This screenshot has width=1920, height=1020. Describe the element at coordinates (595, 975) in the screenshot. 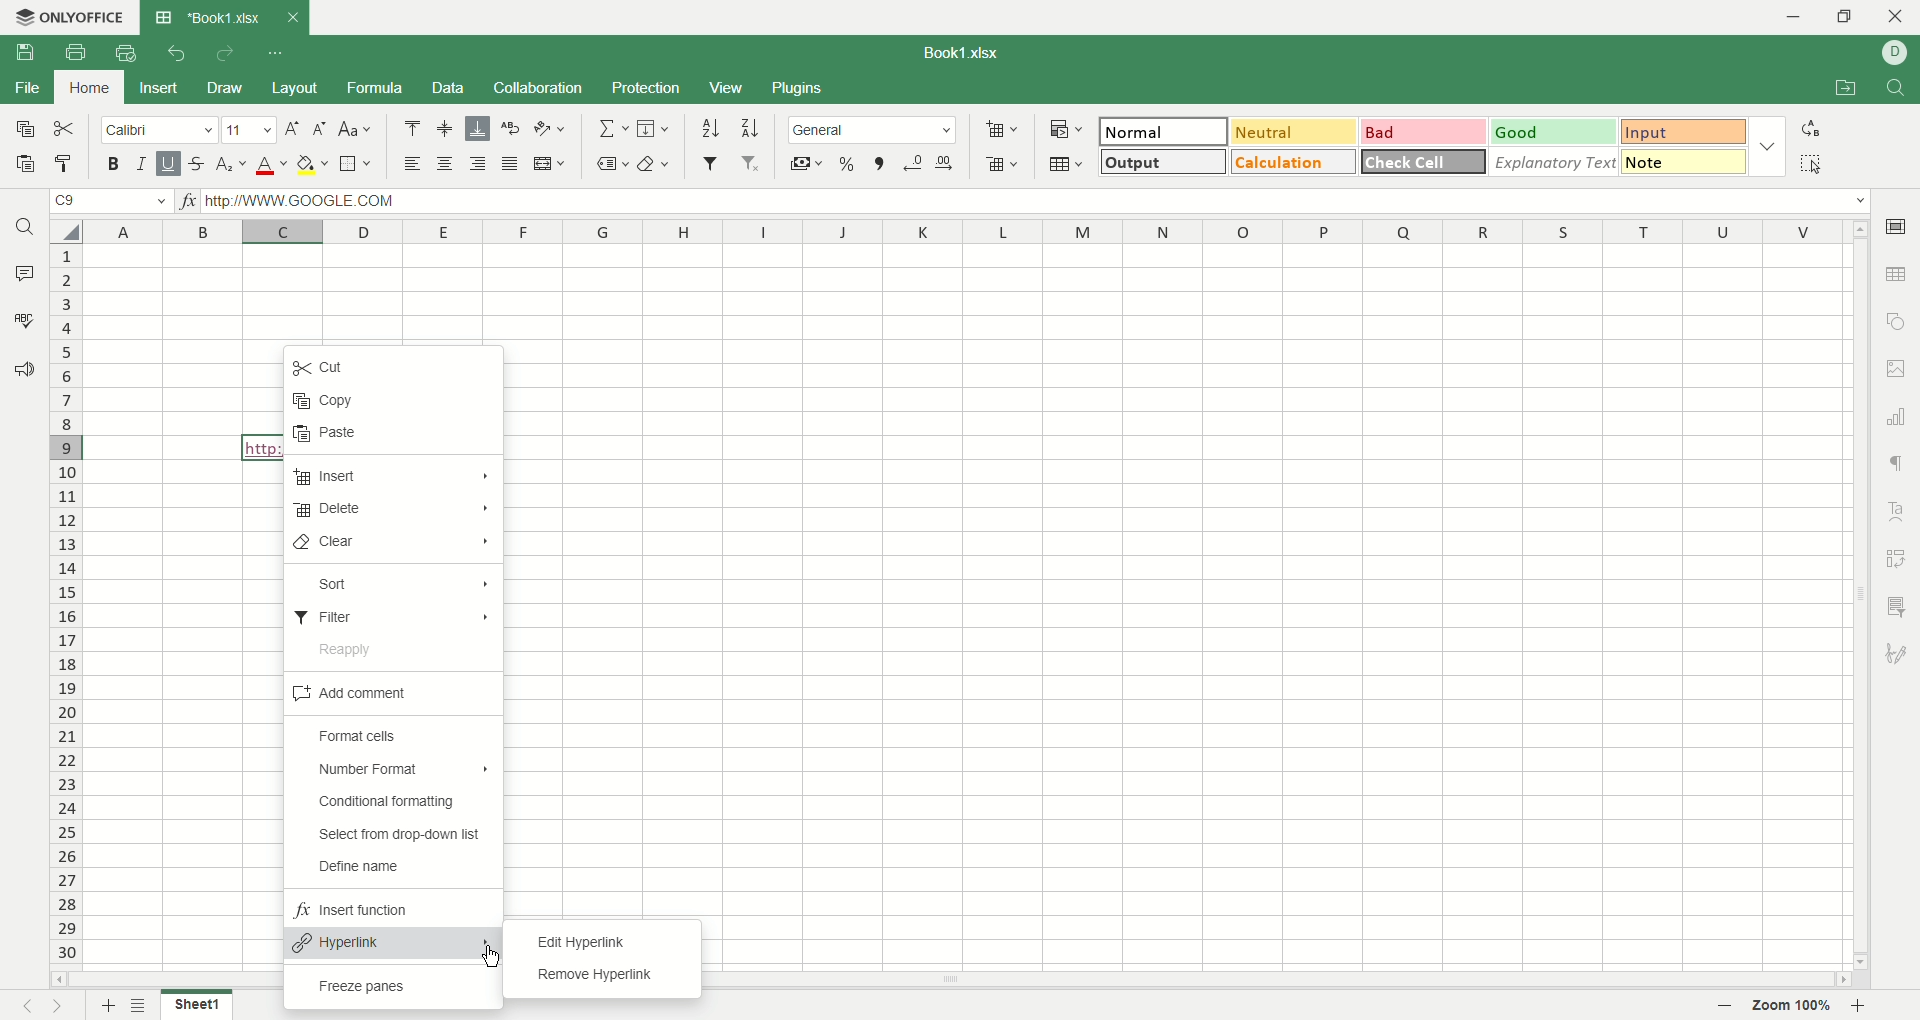

I see `remove hyperlink` at that location.